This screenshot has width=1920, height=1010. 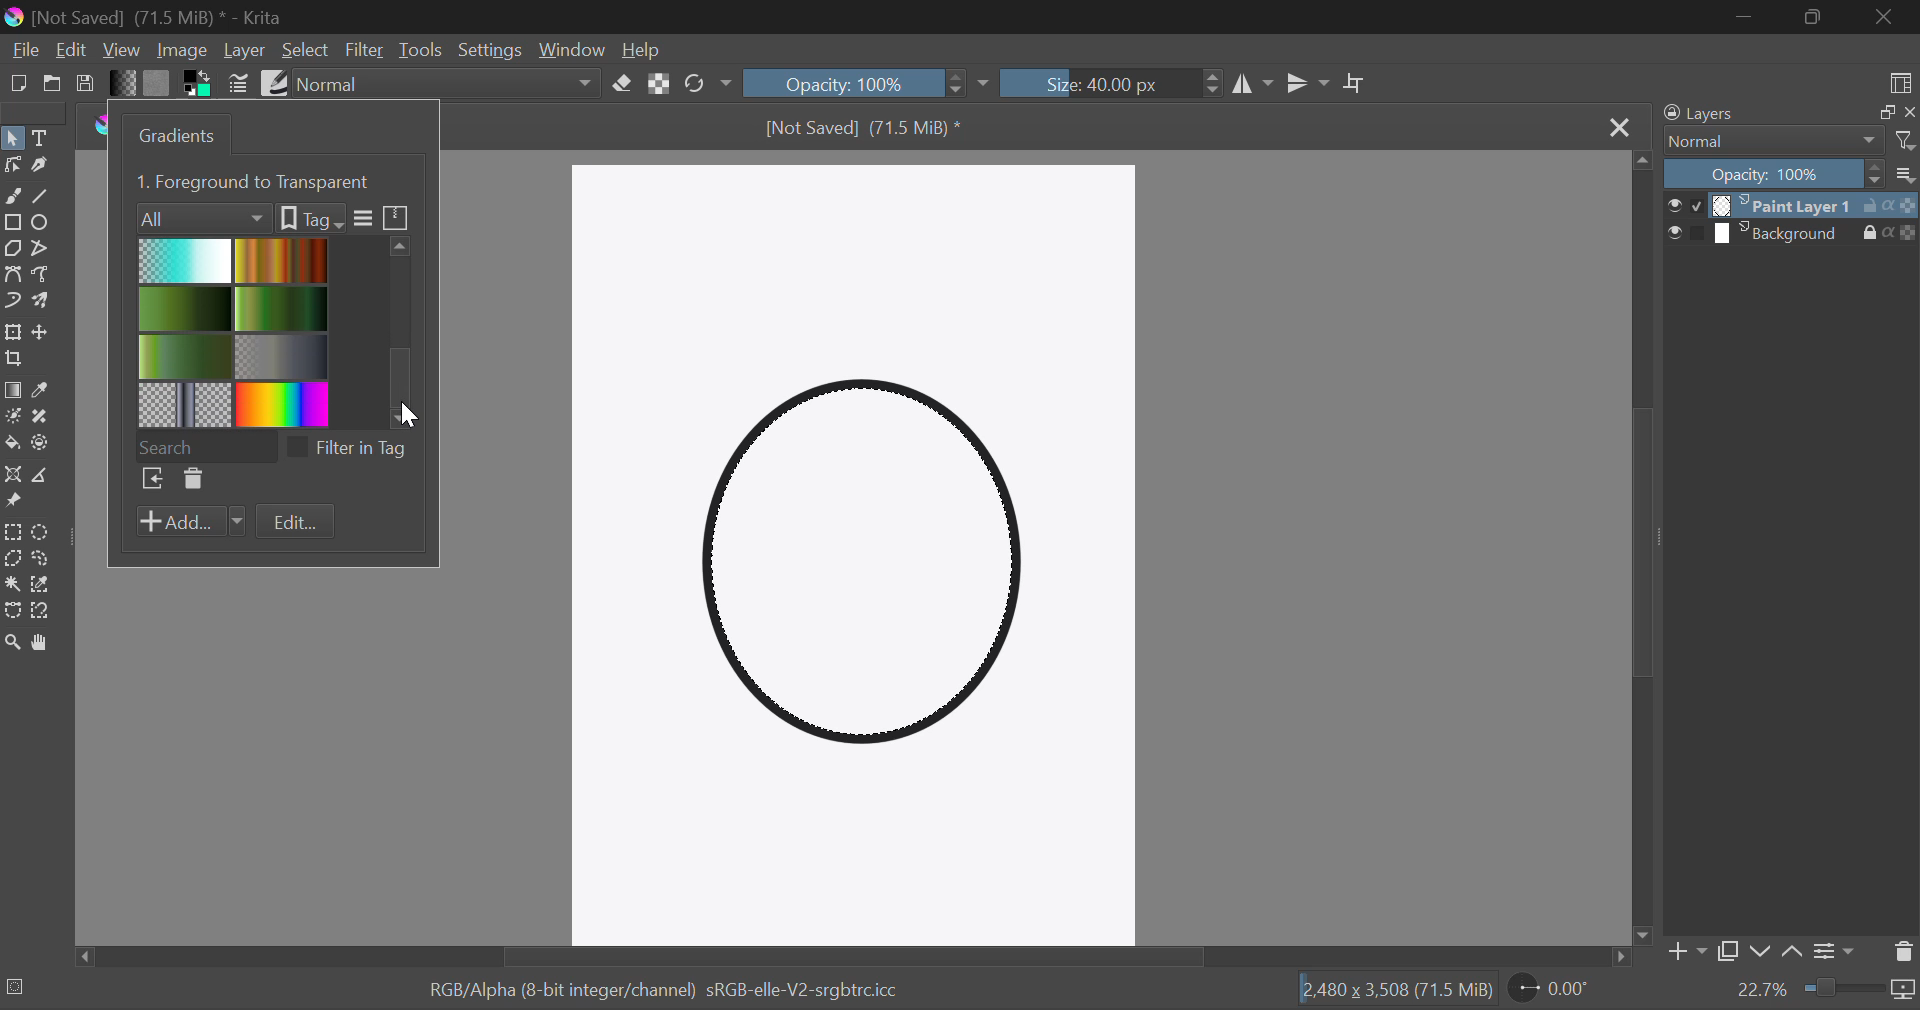 What do you see at coordinates (46, 252) in the screenshot?
I see `Polyline` at bounding box center [46, 252].